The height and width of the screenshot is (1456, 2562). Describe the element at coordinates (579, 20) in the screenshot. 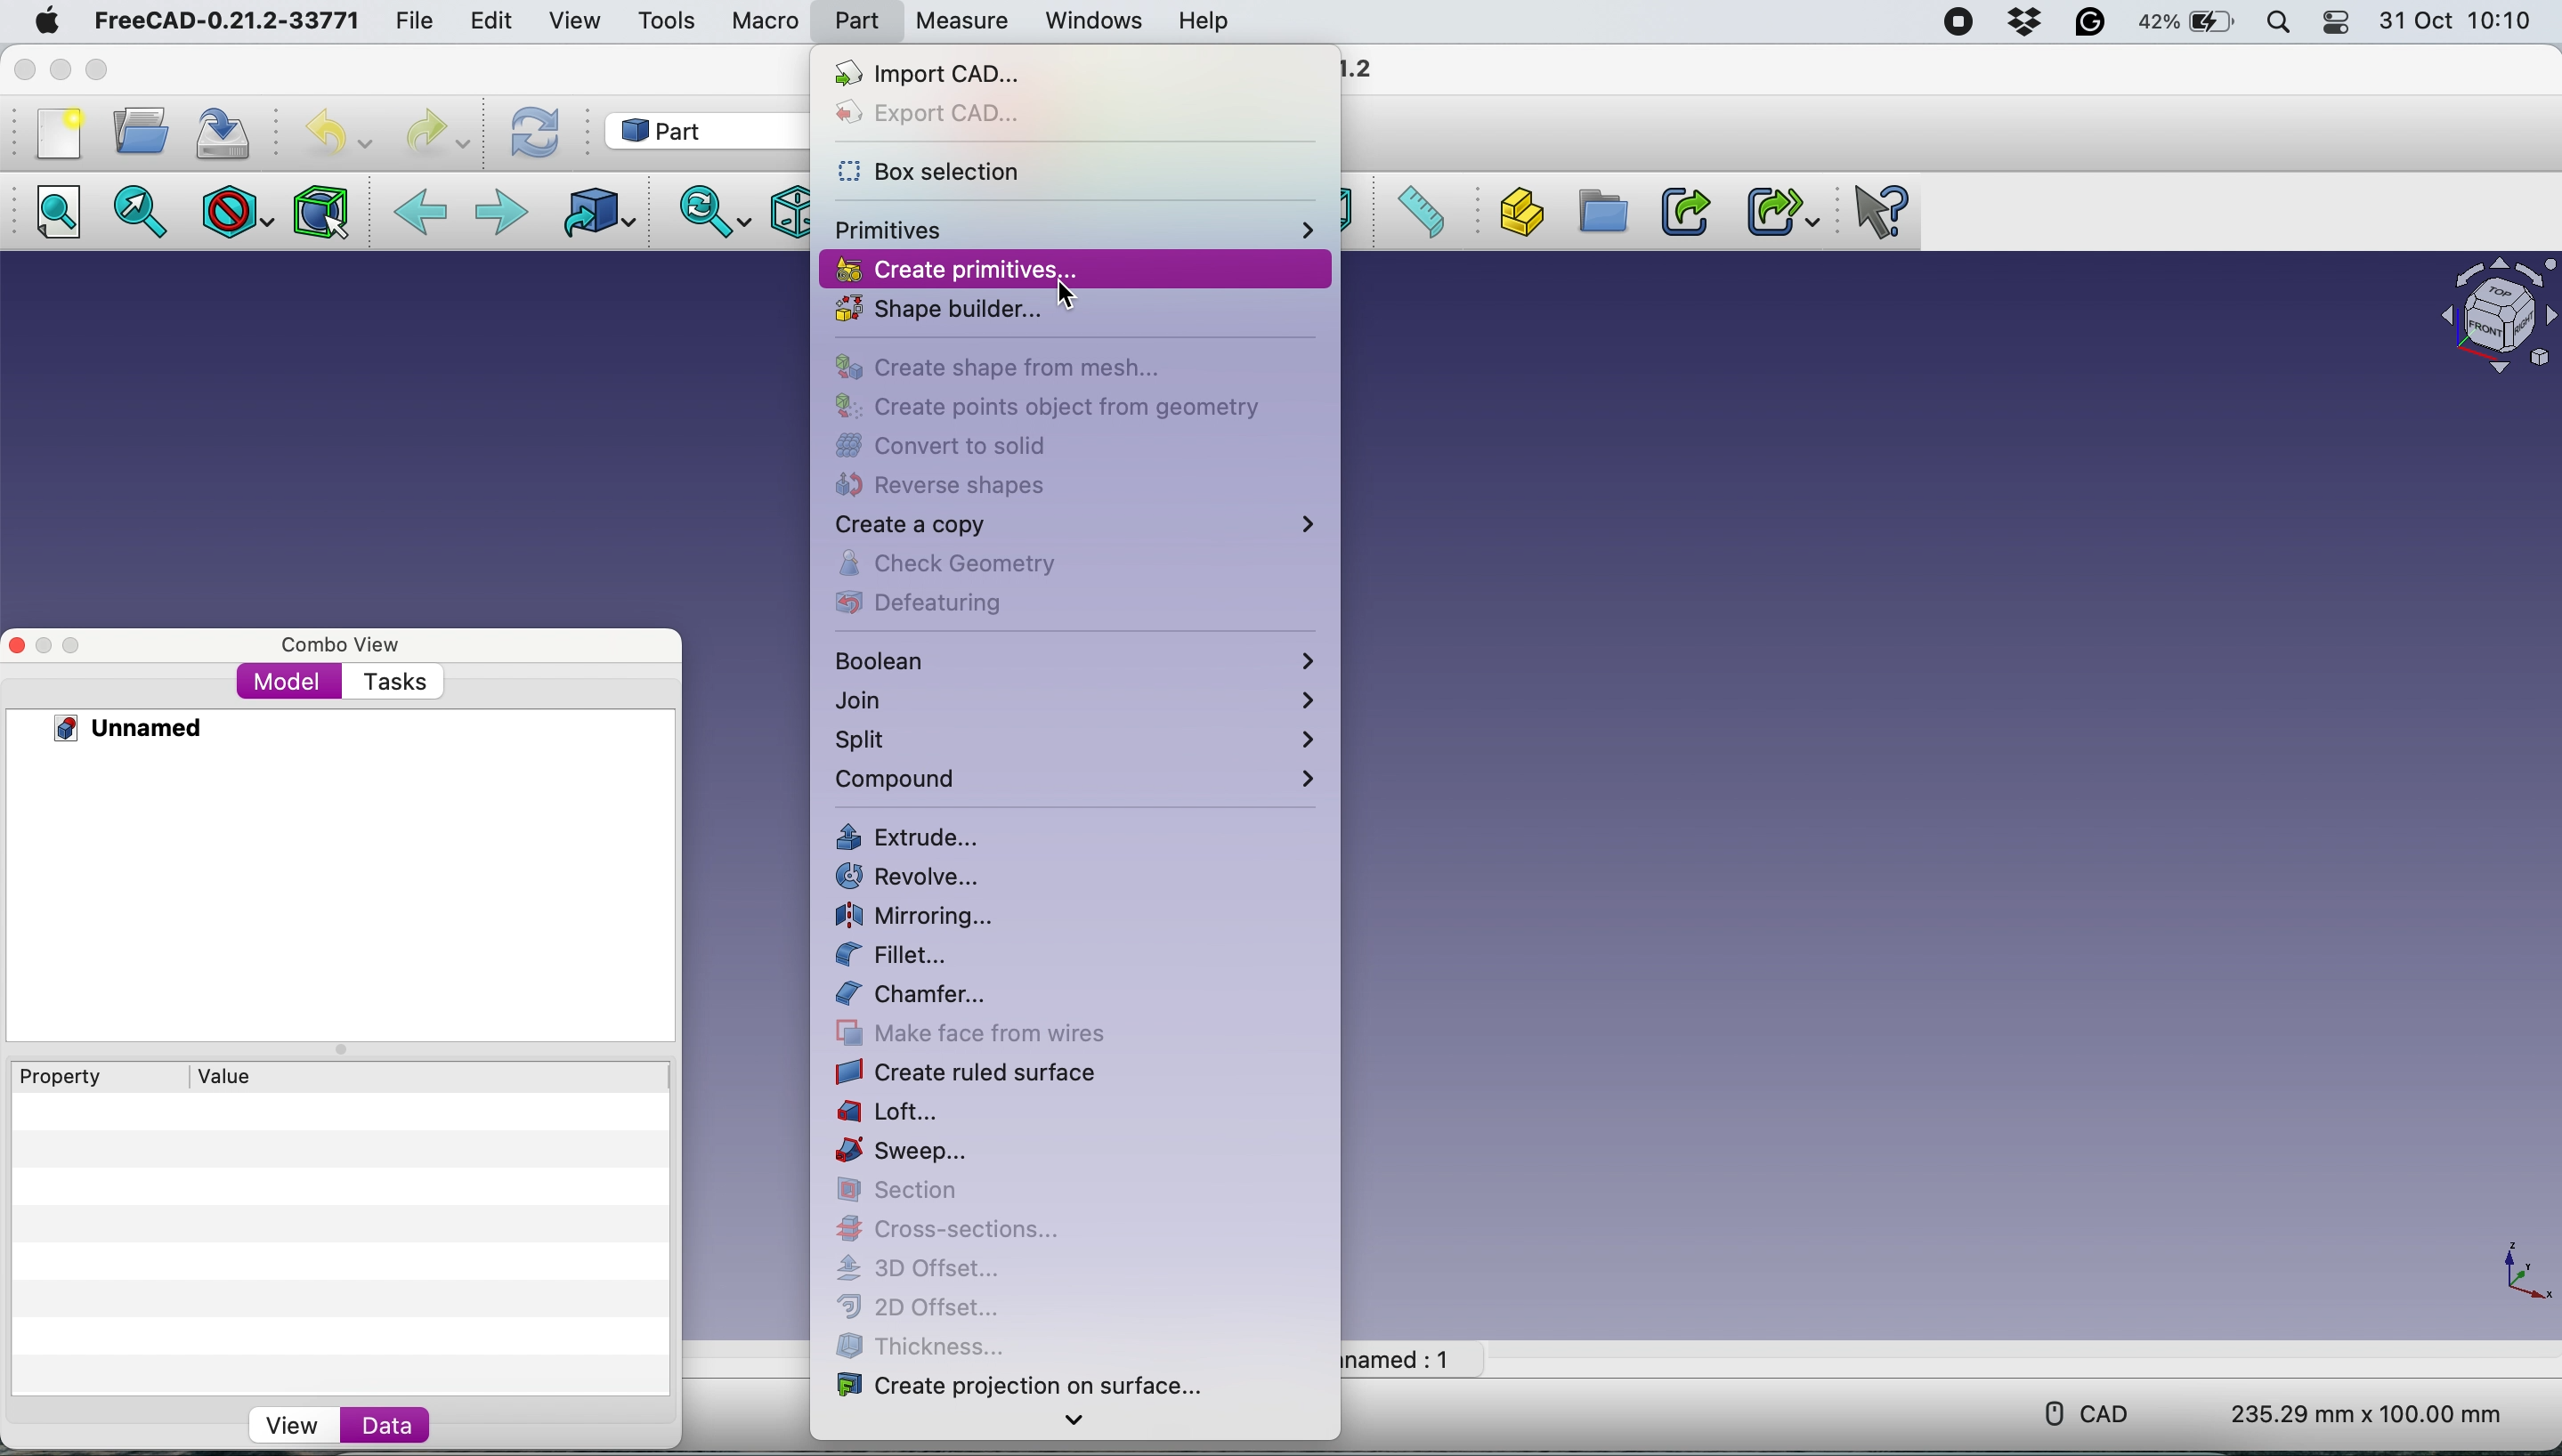

I see `View` at that location.